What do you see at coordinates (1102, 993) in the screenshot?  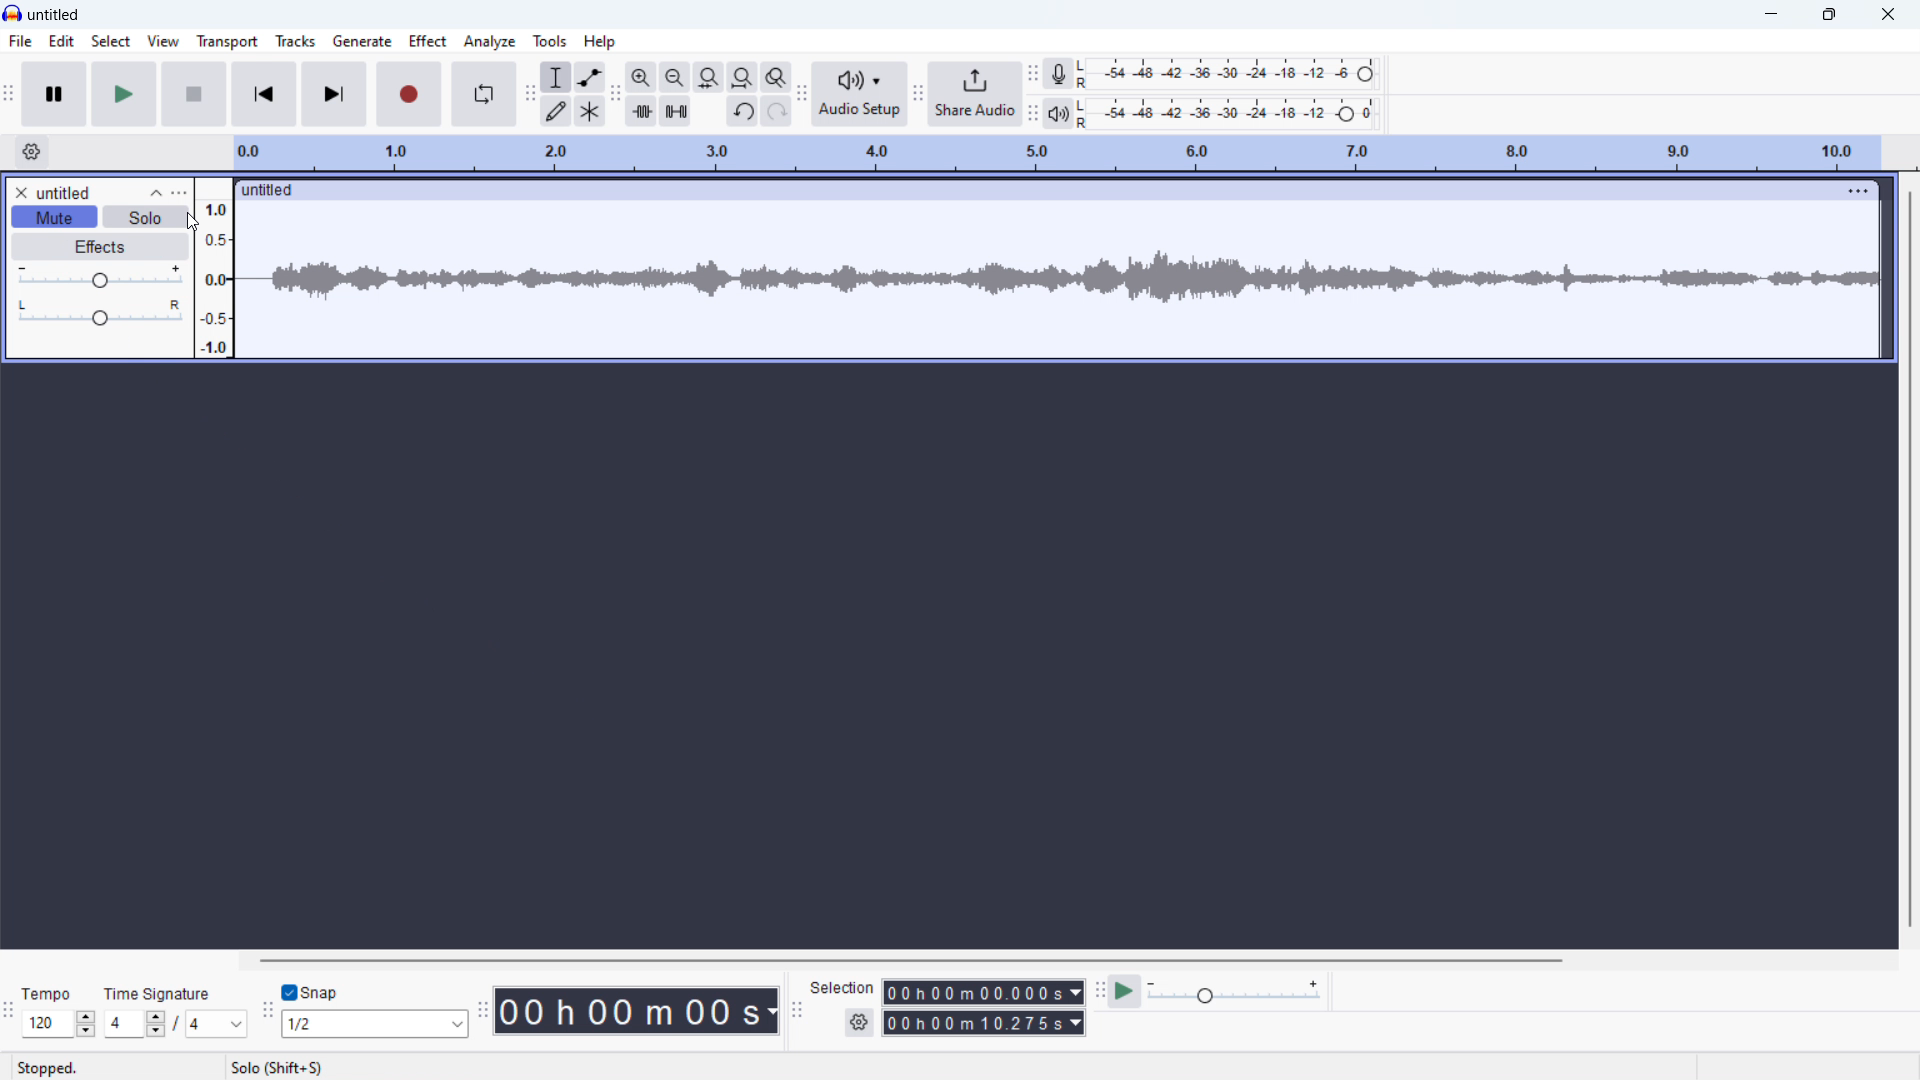 I see `play at speed toolbar` at bounding box center [1102, 993].